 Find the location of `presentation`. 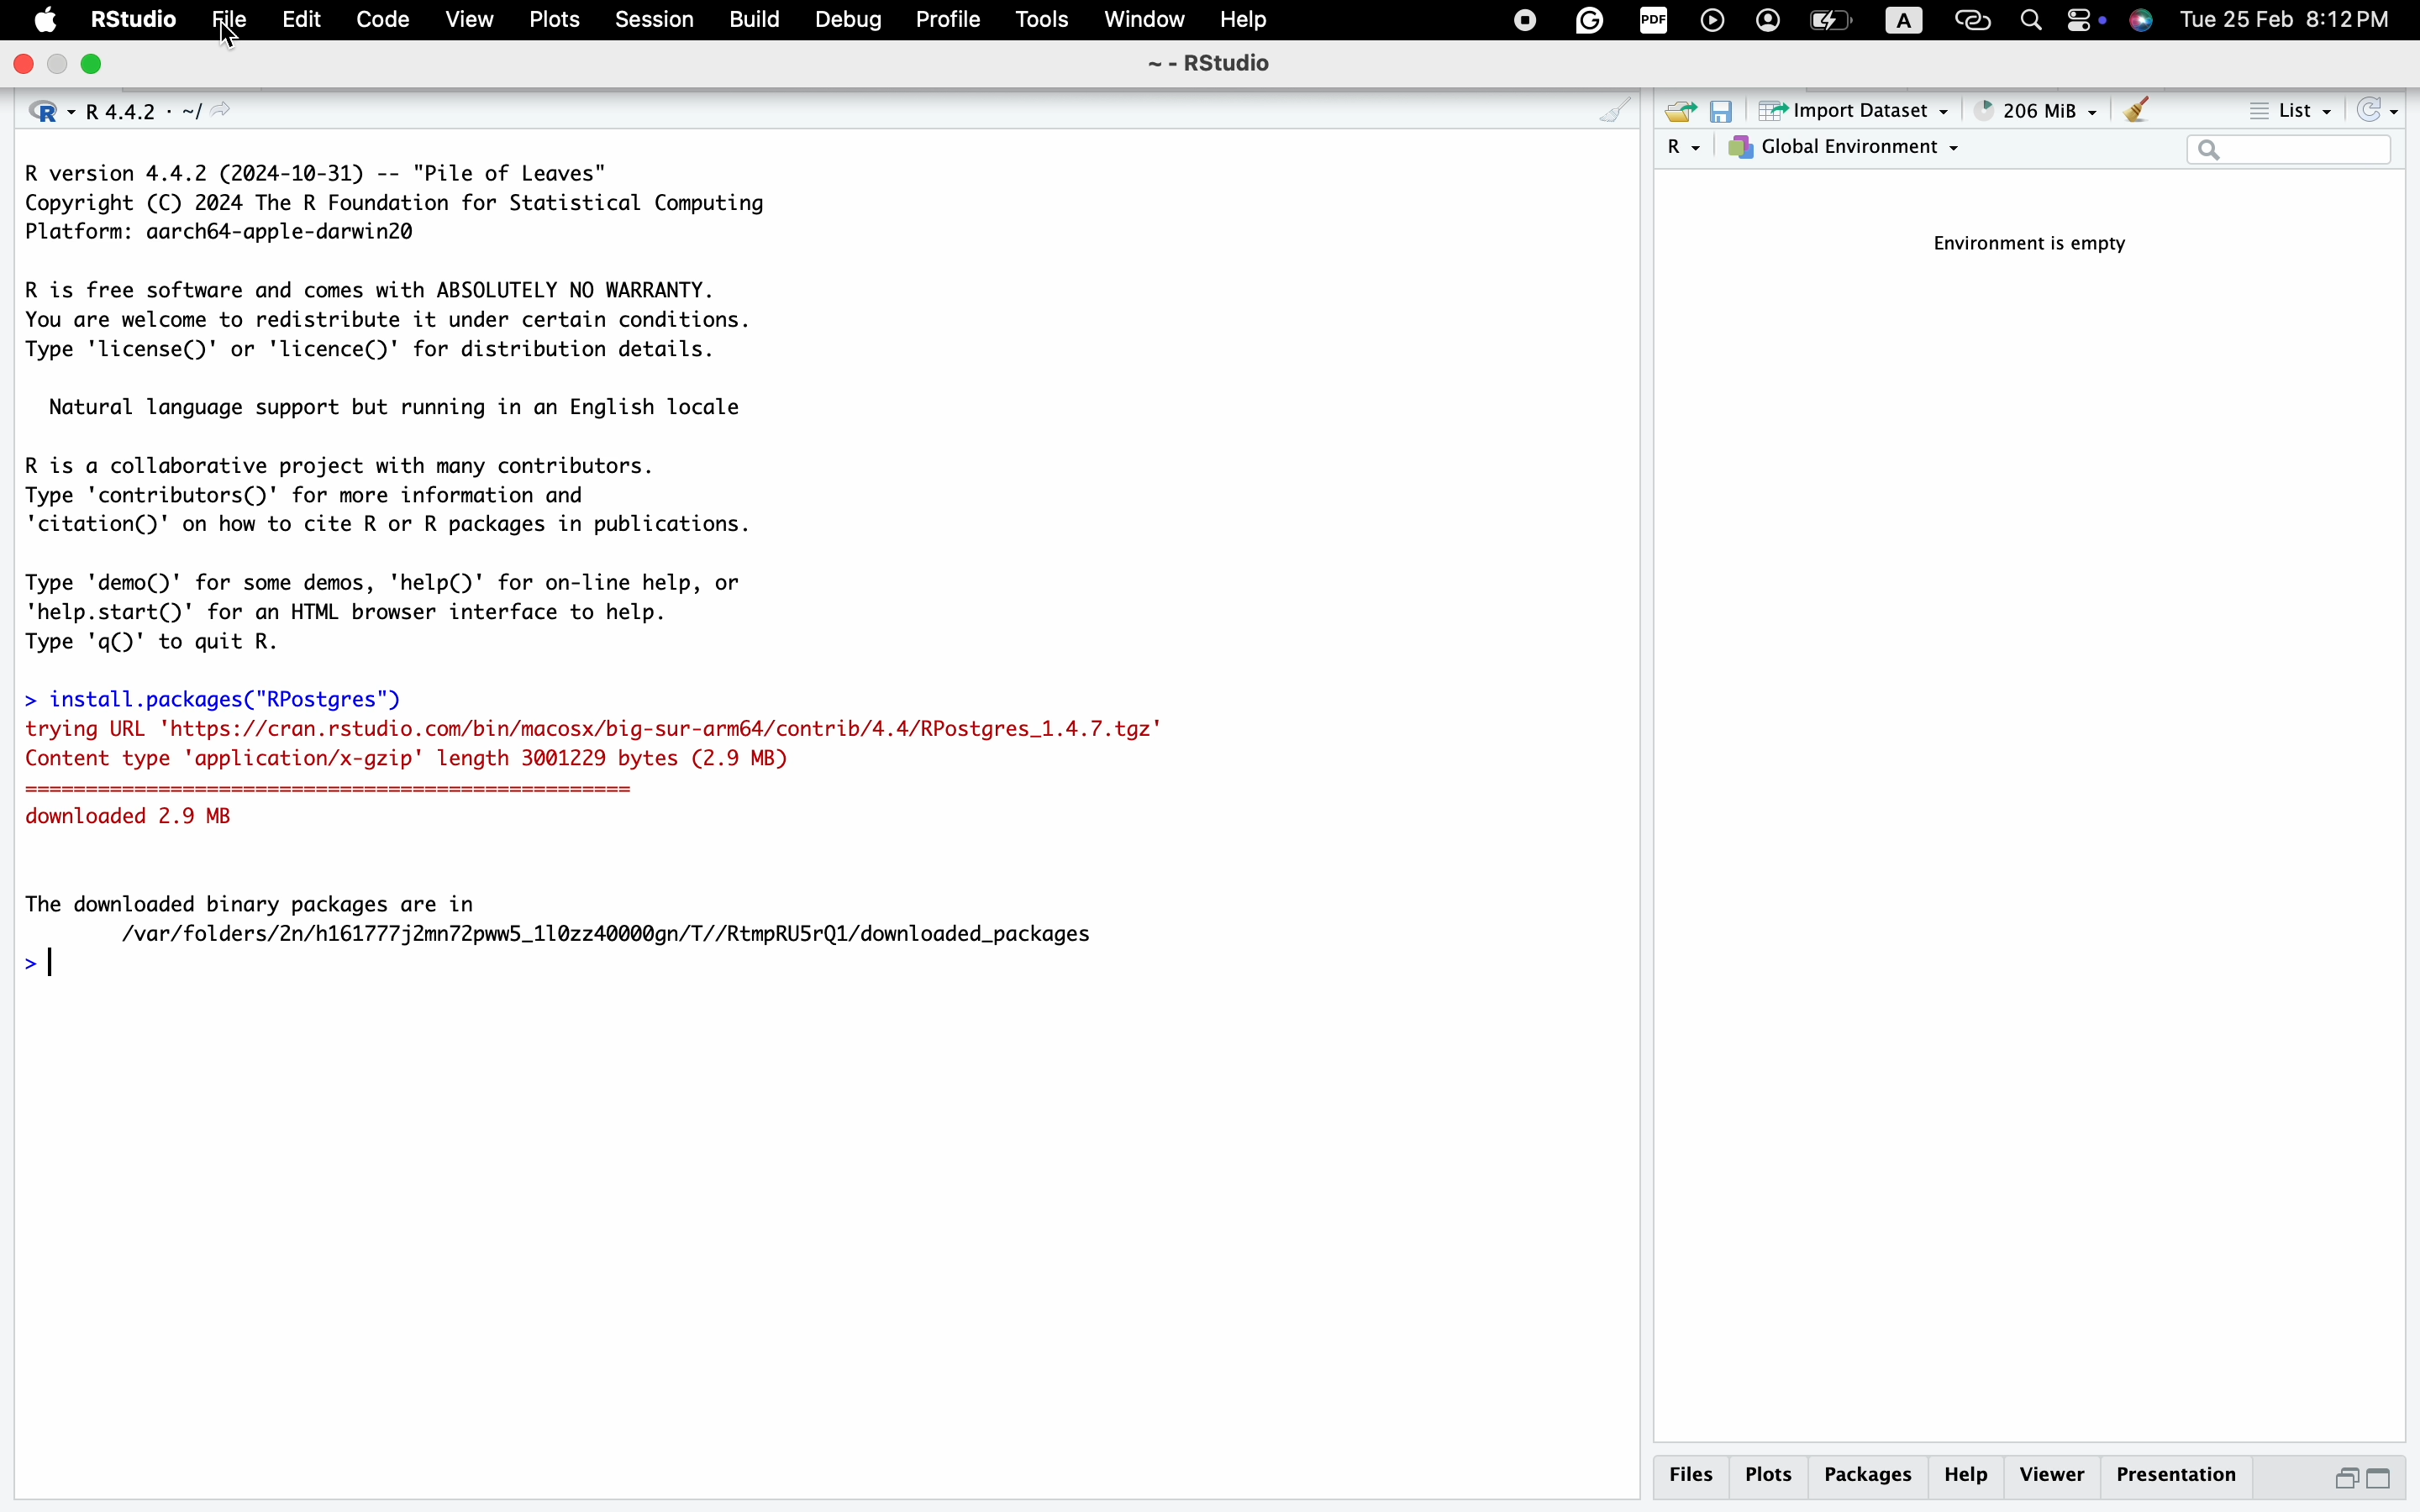

presentation is located at coordinates (2186, 1481).